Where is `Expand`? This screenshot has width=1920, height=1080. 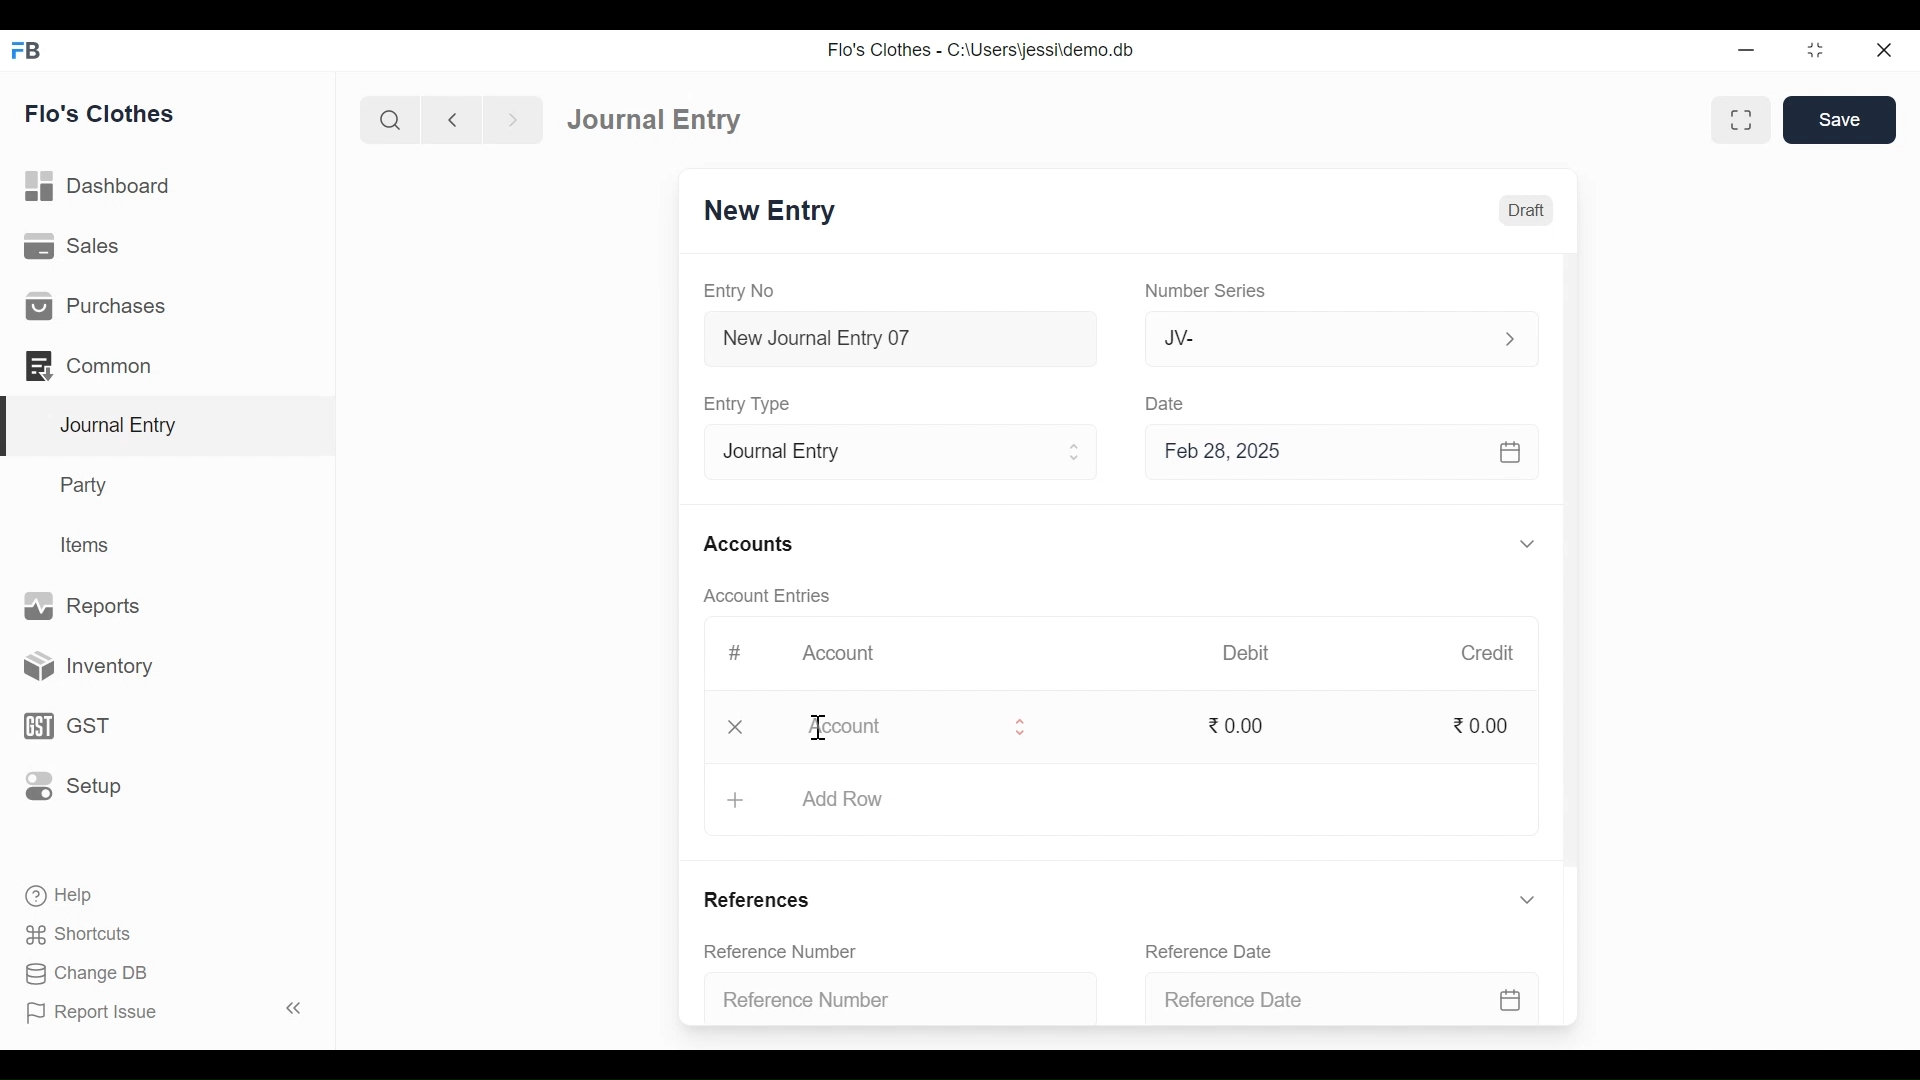 Expand is located at coordinates (1527, 543).